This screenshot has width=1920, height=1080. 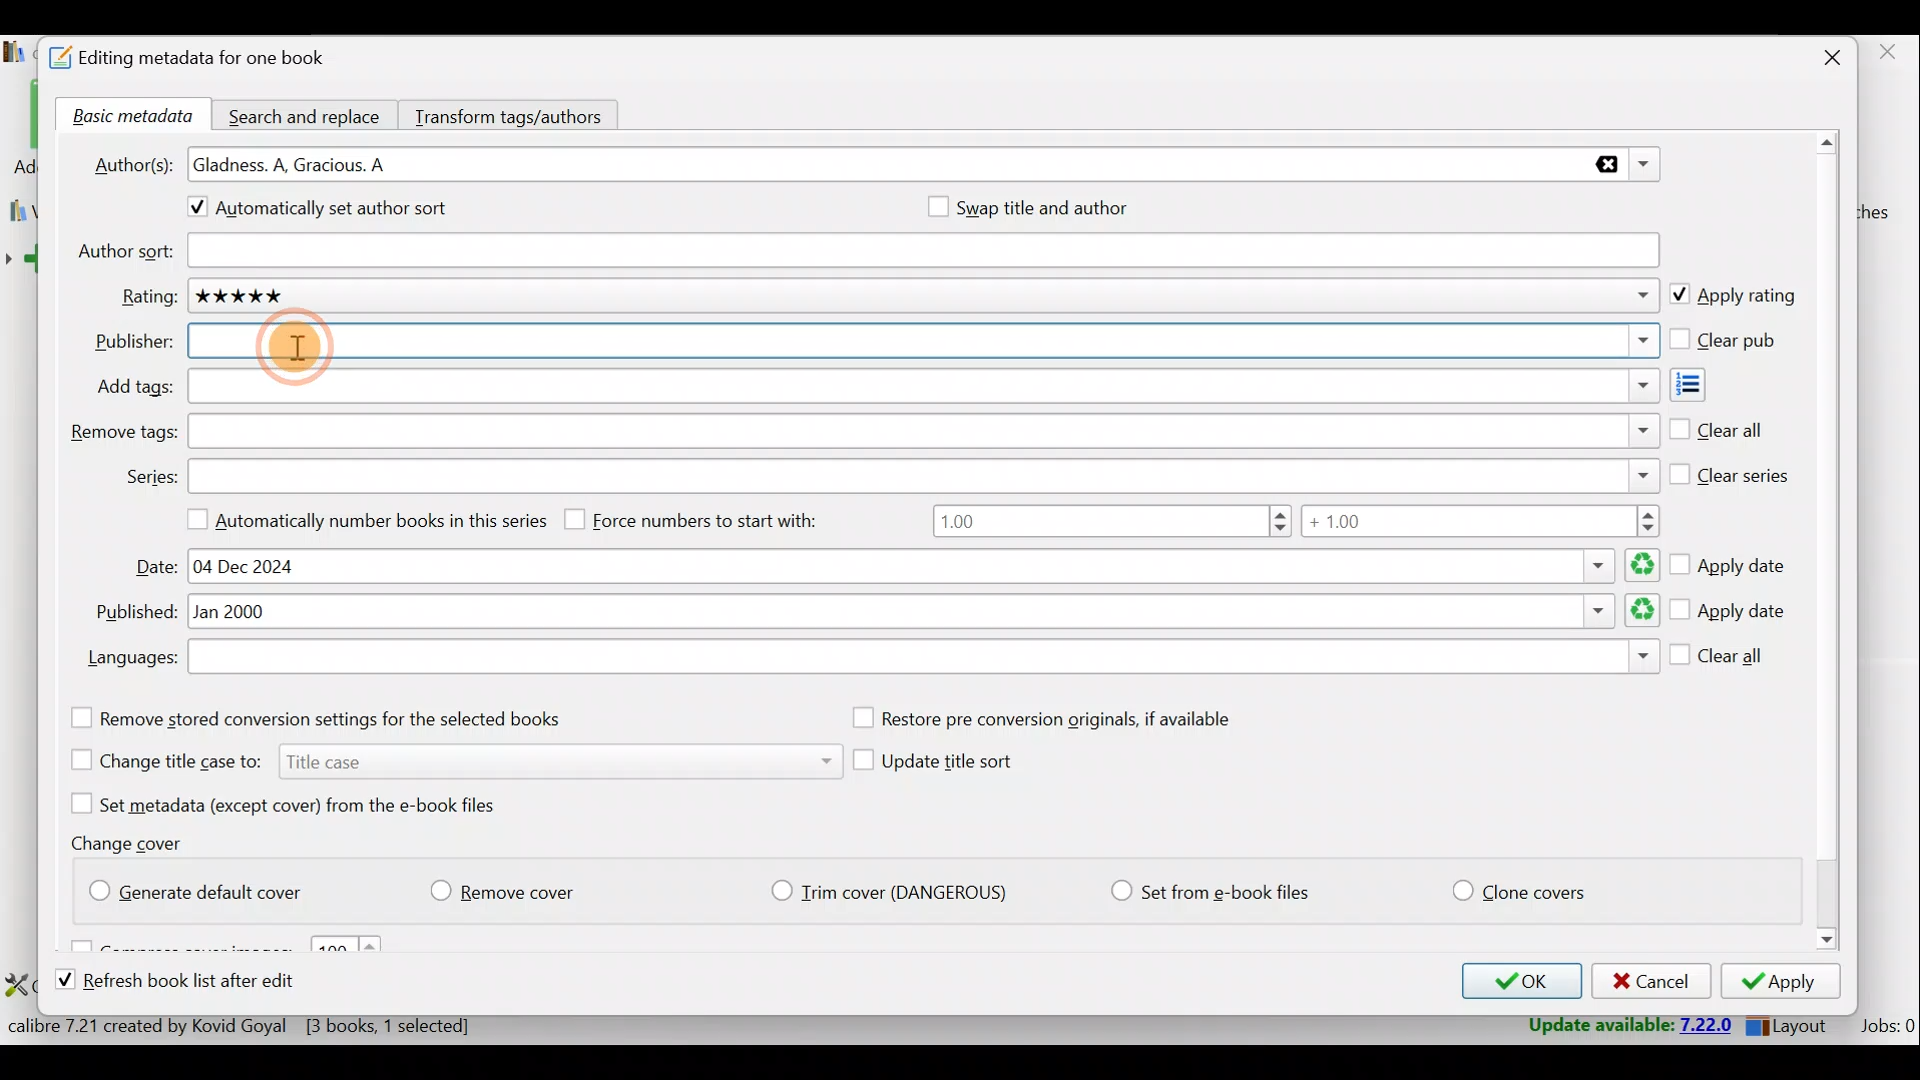 What do you see at coordinates (134, 342) in the screenshot?
I see `Publisher:` at bounding box center [134, 342].